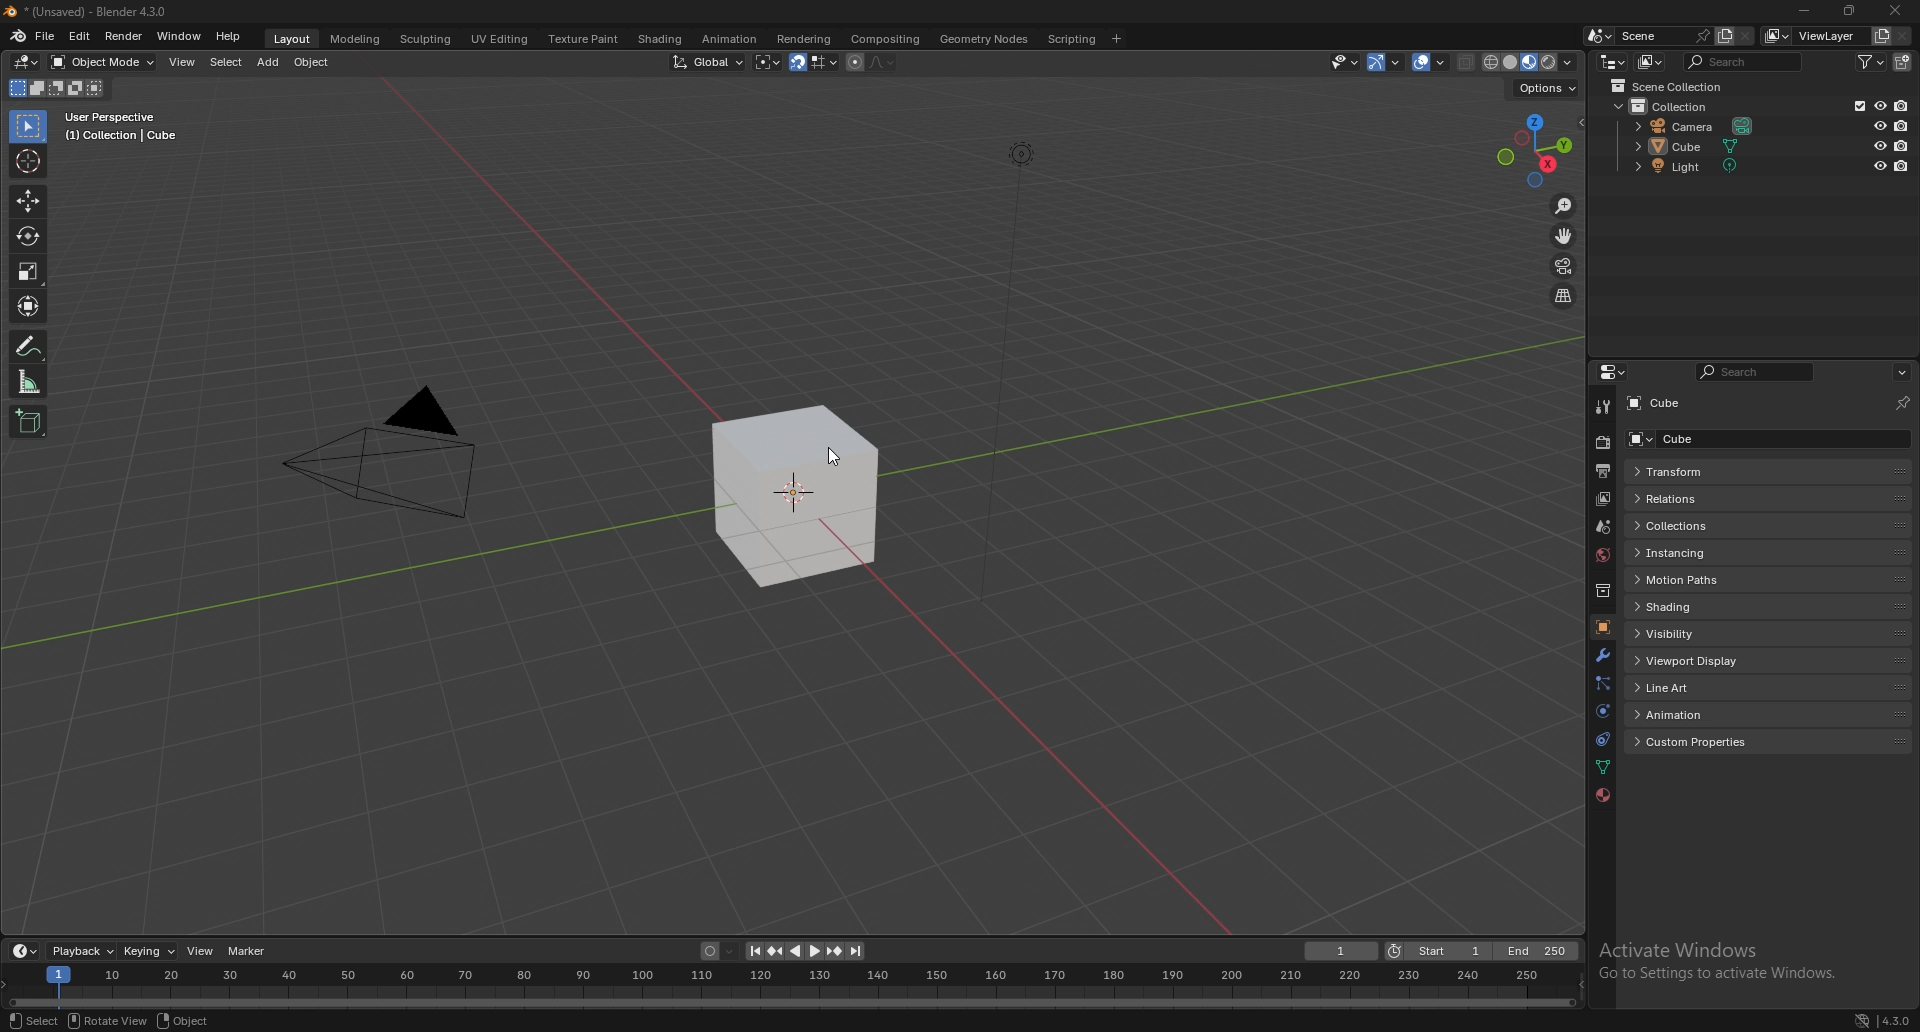  What do you see at coordinates (48, 35) in the screenshot?
I see `file` at bounding box center [48, 35].